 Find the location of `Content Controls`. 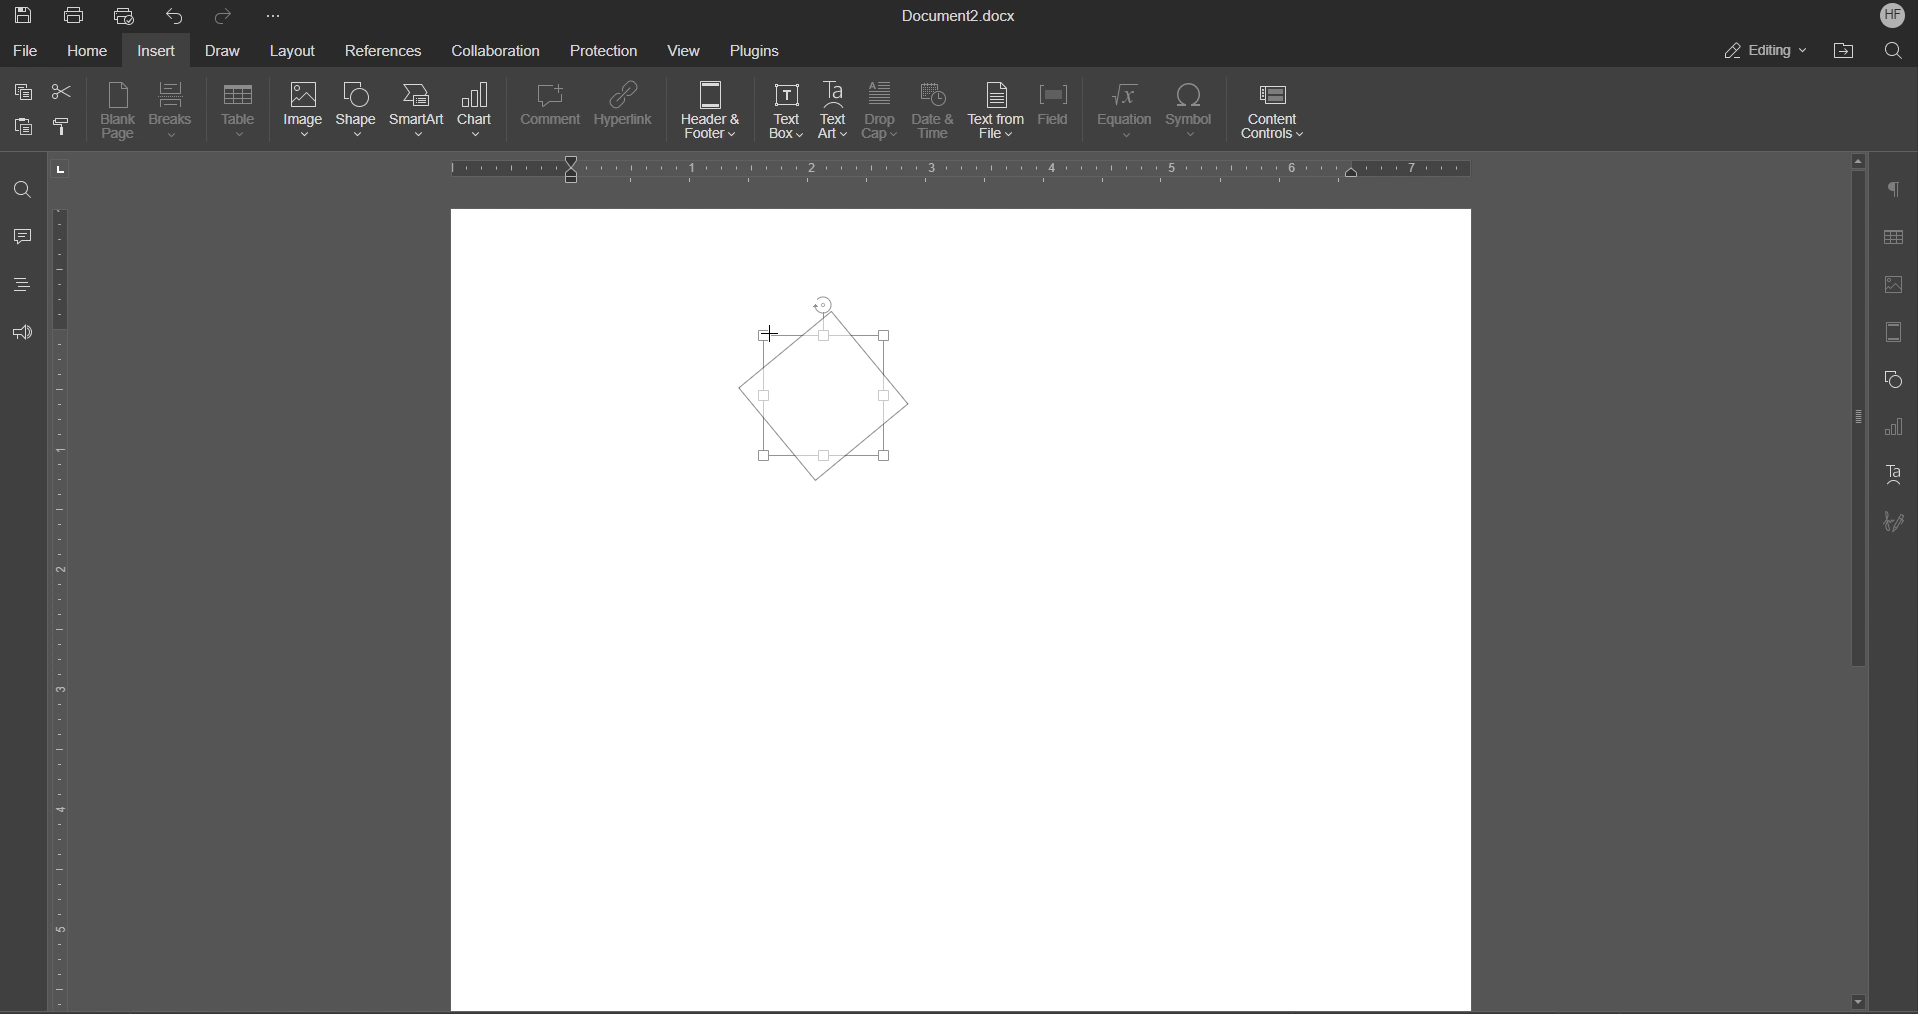

Content Controls is located at coordinates (1275, 111).